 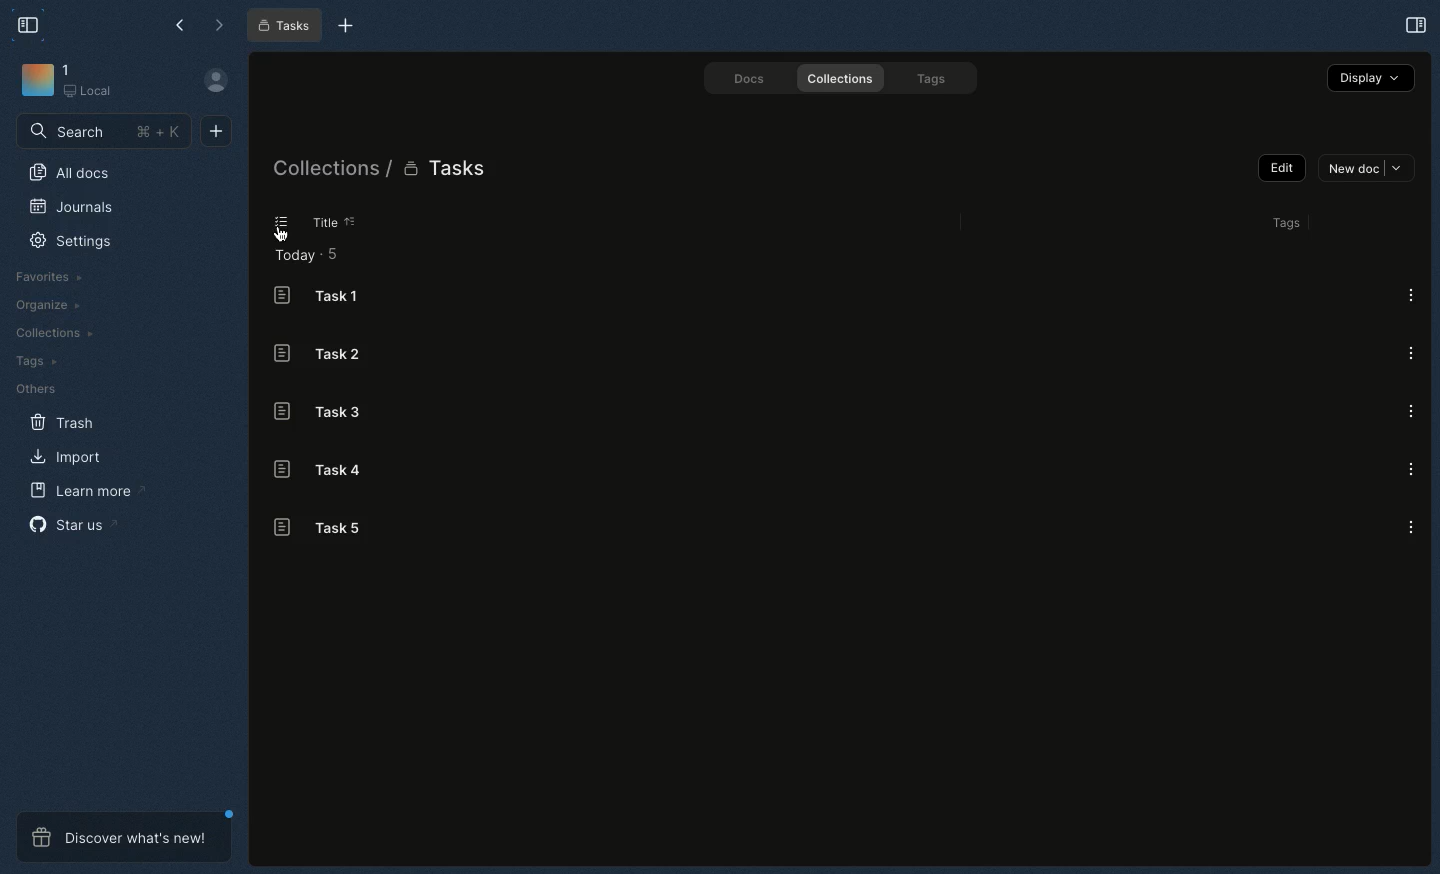 What do you see at coordinates (326, 171) in the screenshot?
I see `Collections` at bounding box center [326, 171].